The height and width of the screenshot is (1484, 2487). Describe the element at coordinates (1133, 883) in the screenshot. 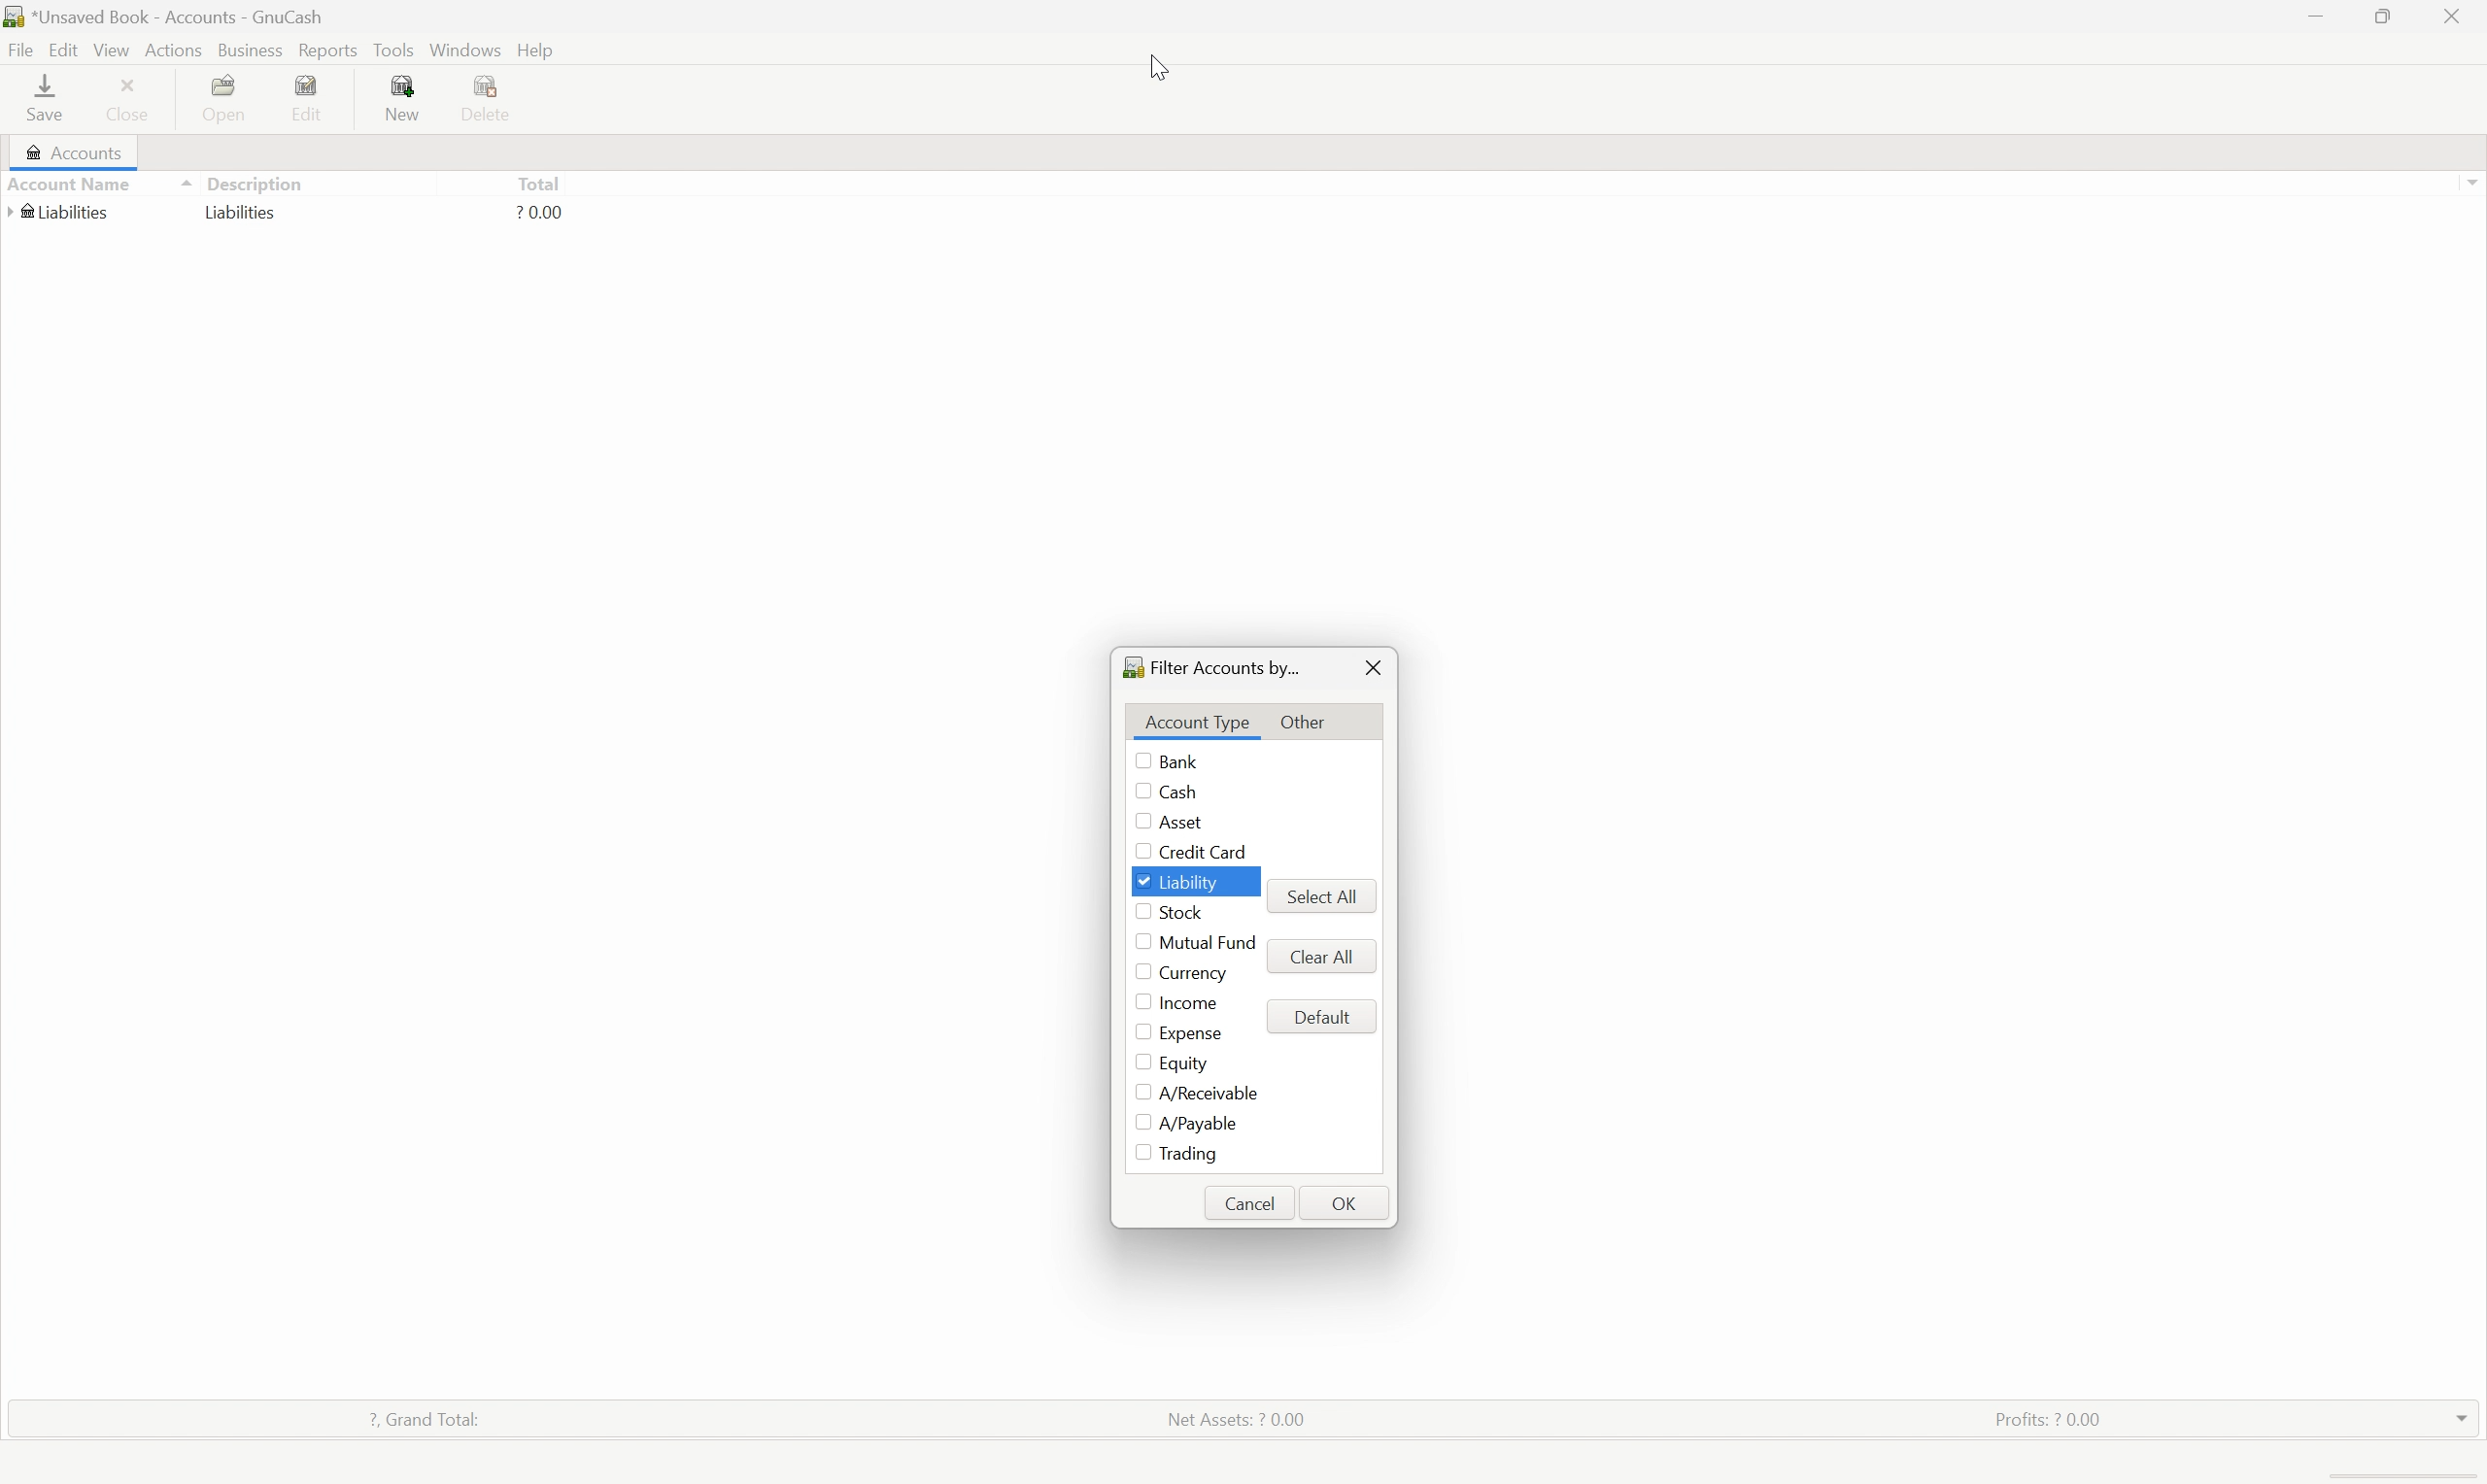

I see `Checkbox` at that location.